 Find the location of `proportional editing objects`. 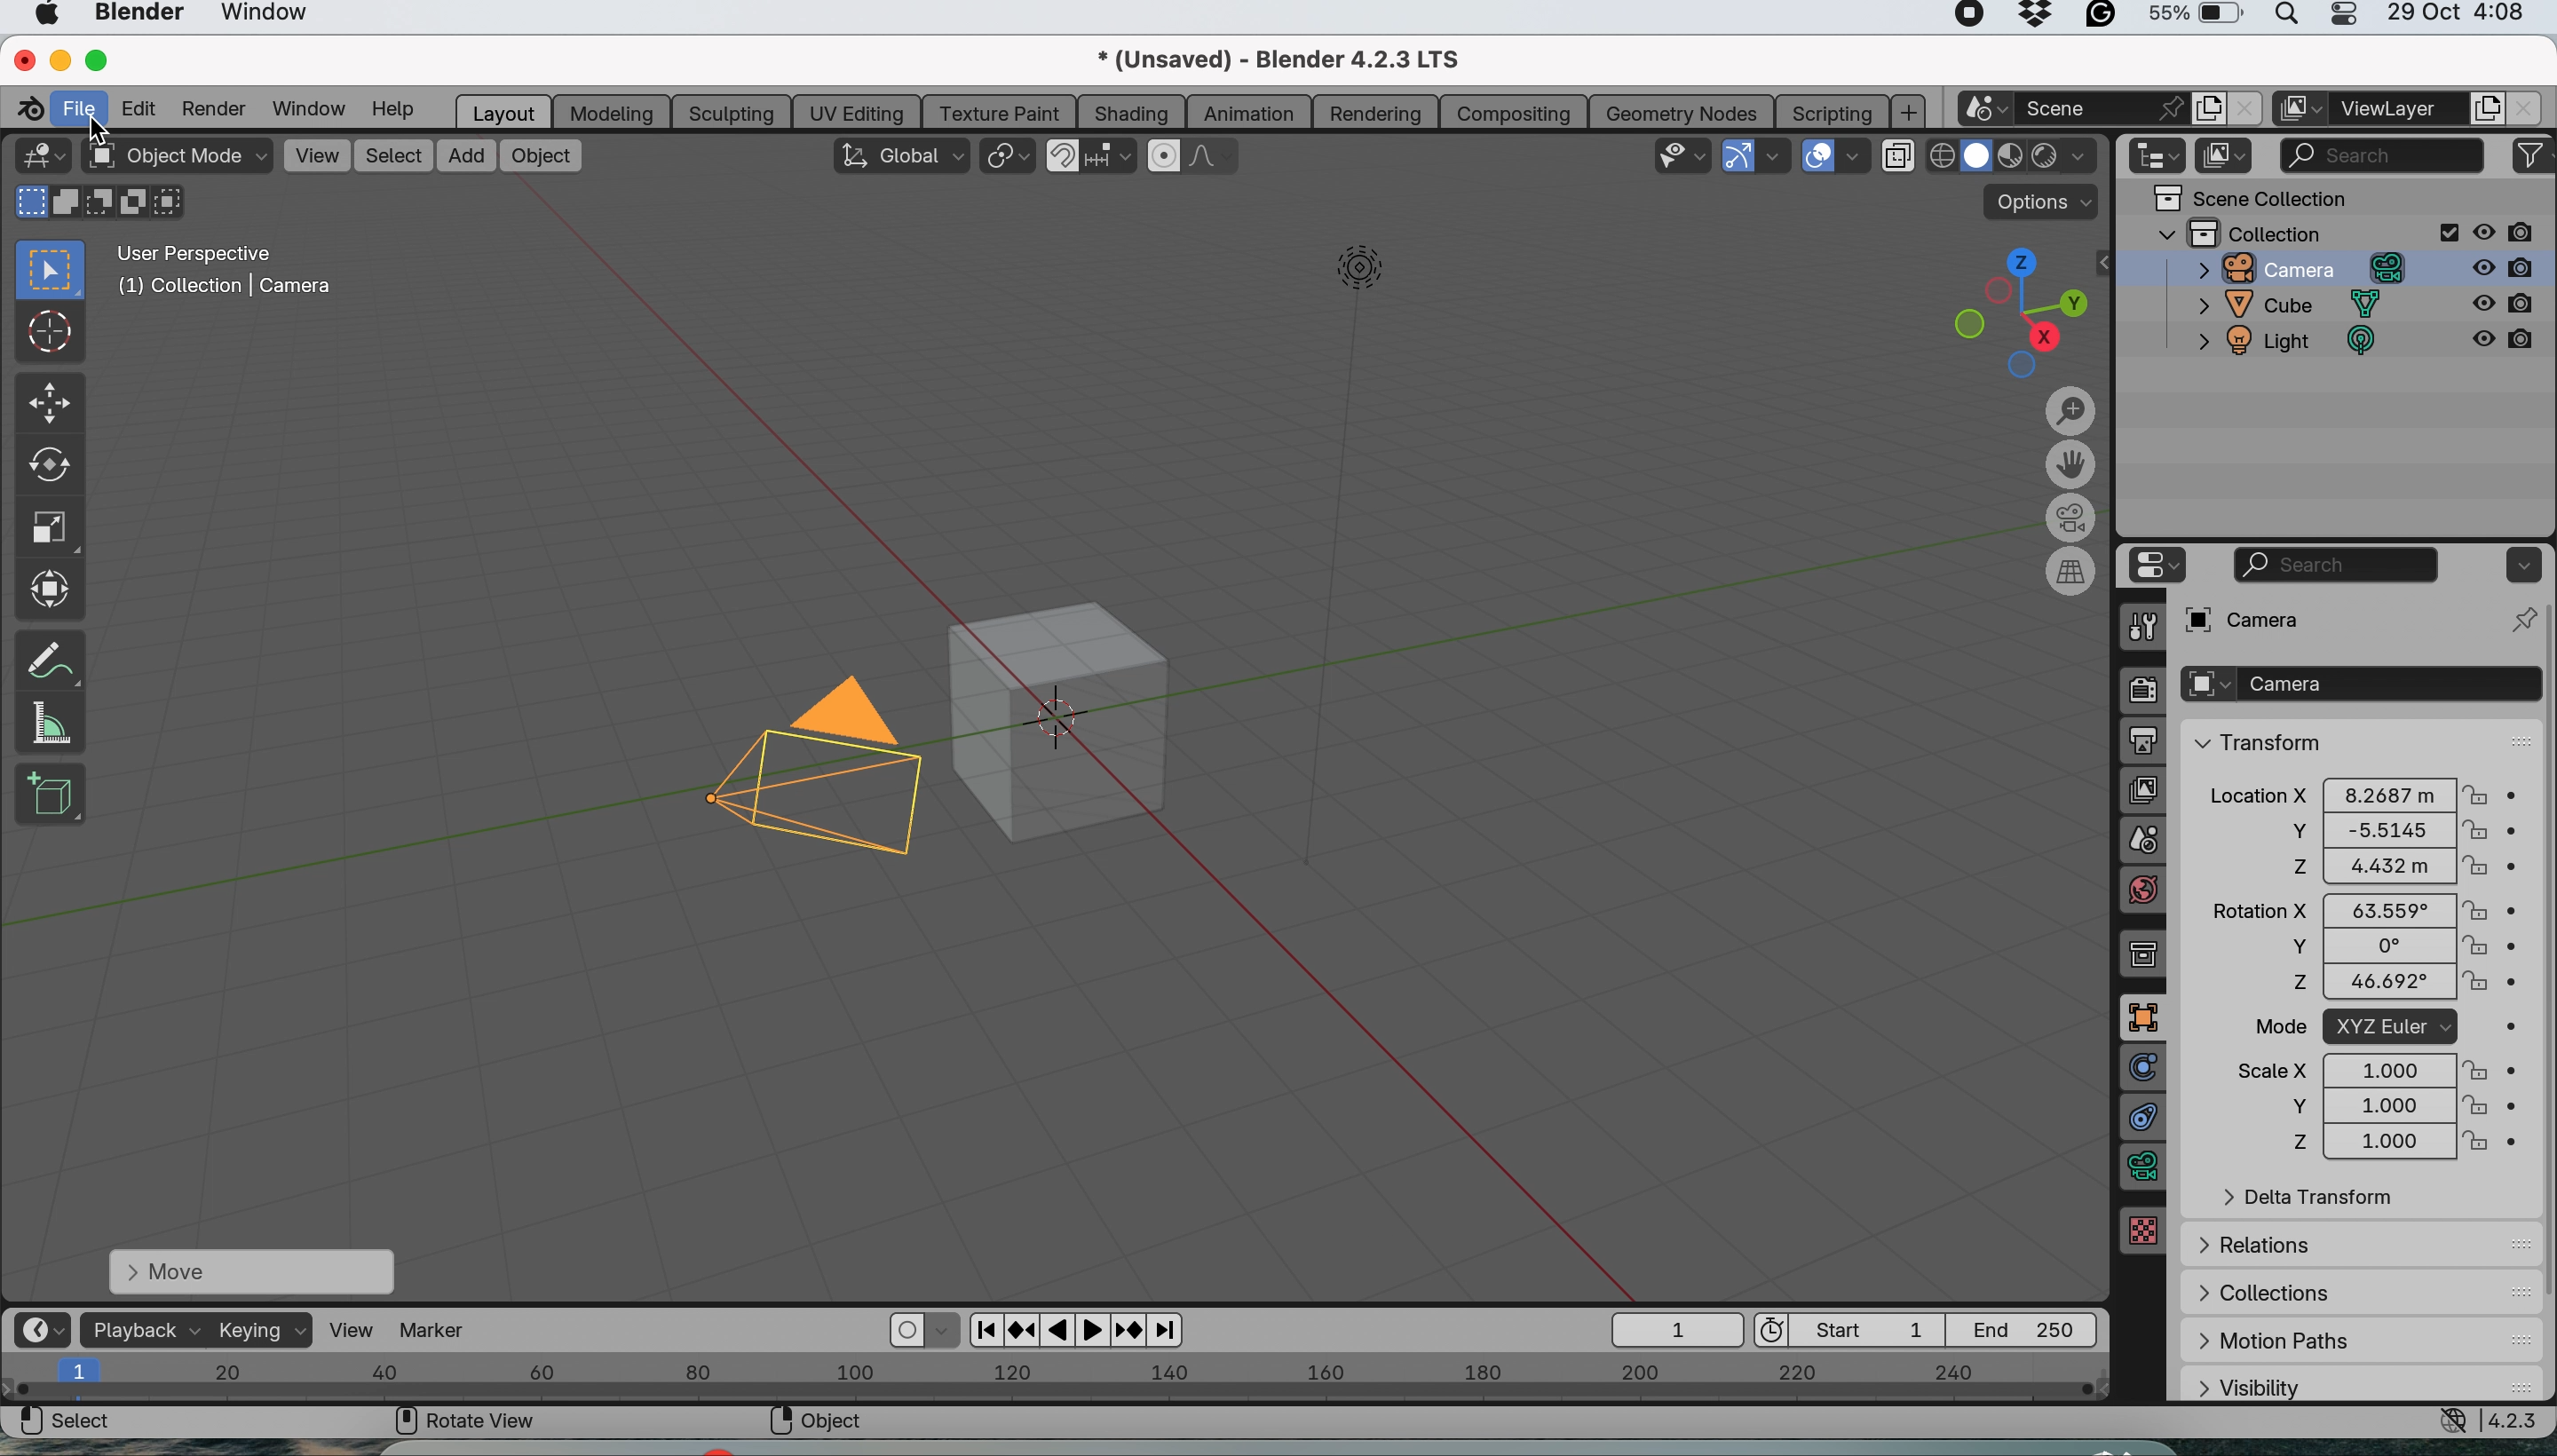

proportional editing objects is located at coordinates (1166, 157).